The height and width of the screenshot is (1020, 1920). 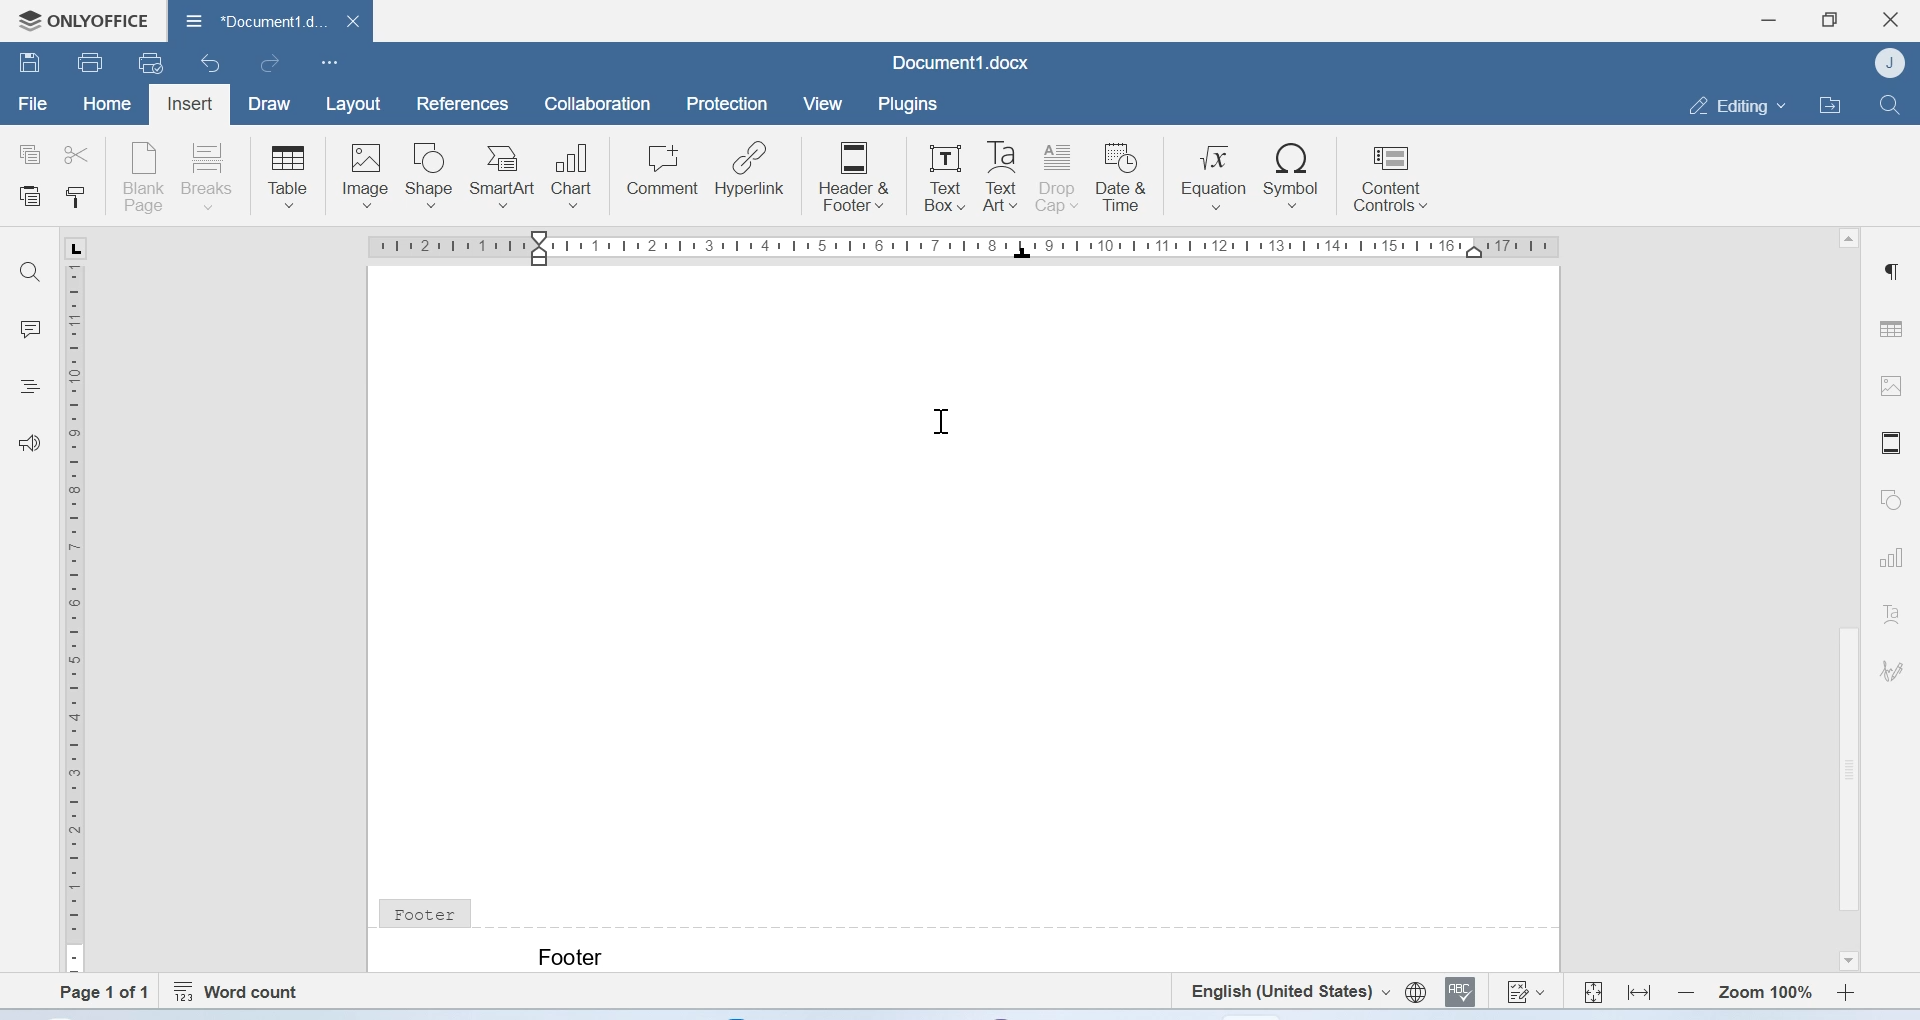 What do you see at coordinates (1890, 104) in the screenshot?
I see `Find` at bounding box center [1890, 104].